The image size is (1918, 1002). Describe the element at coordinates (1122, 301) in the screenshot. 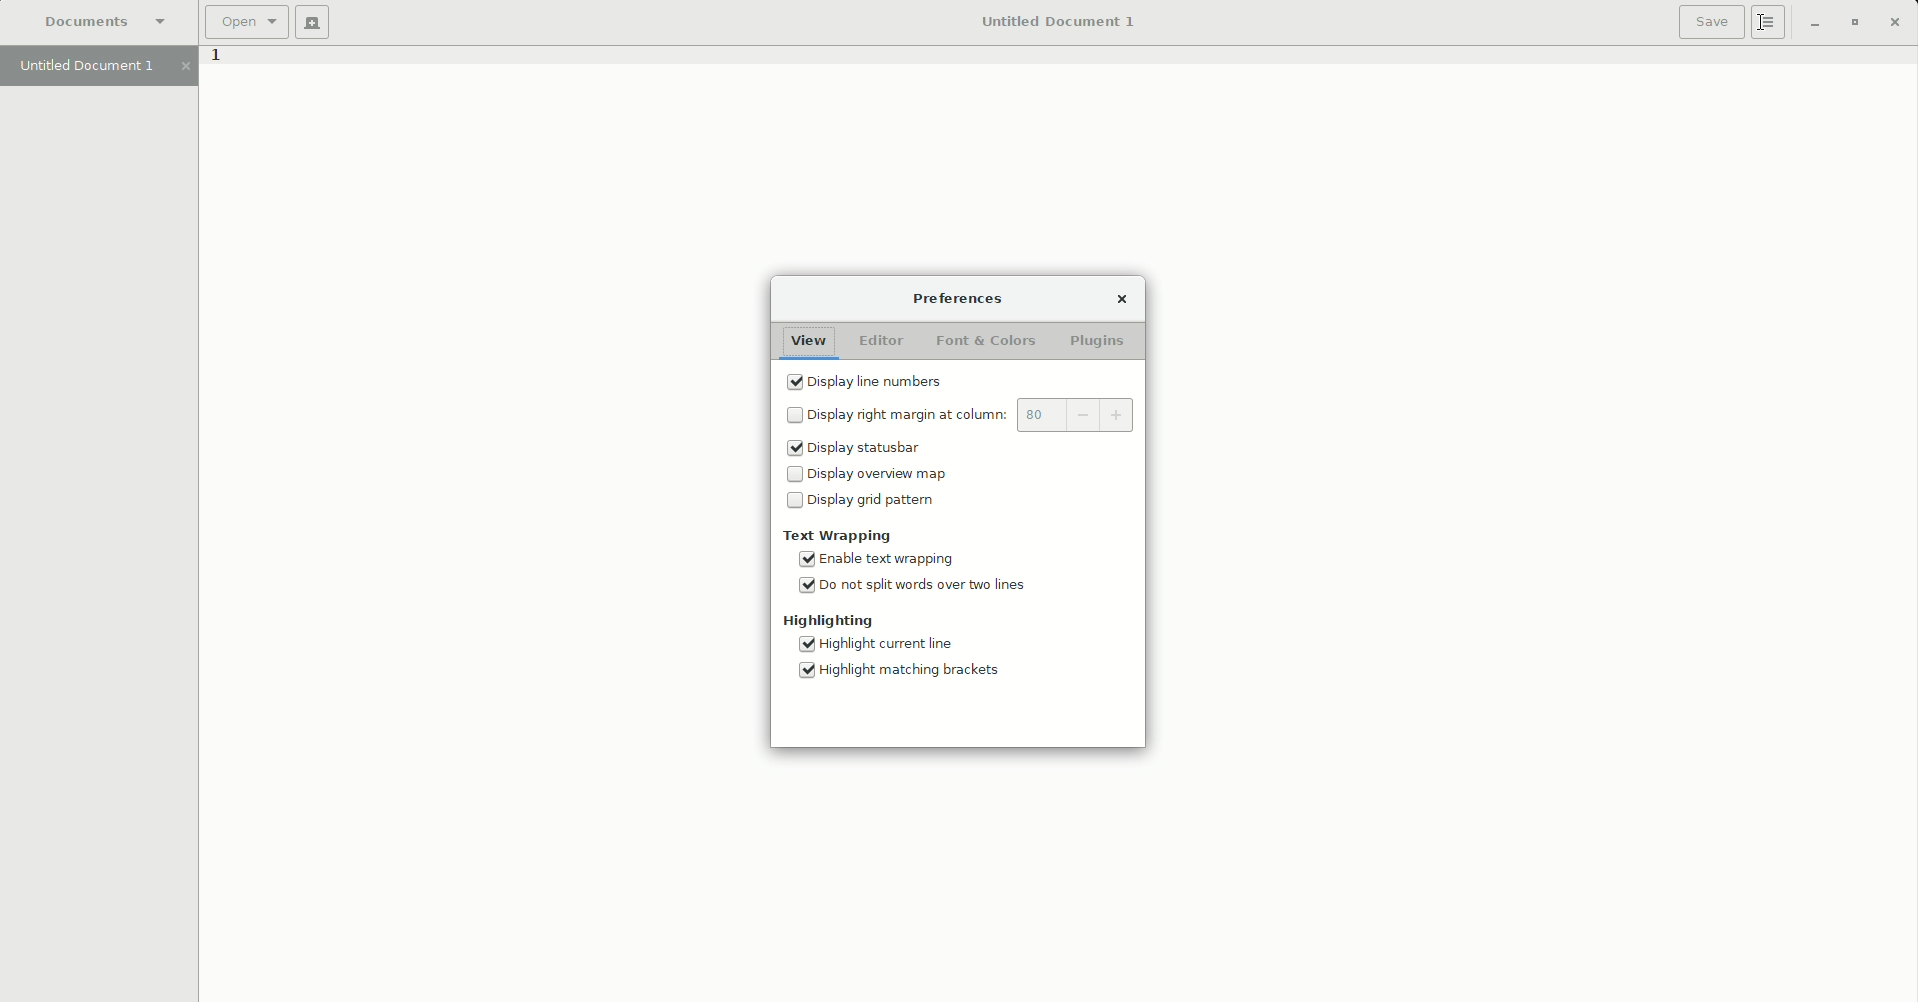

I see `Close` at that location.